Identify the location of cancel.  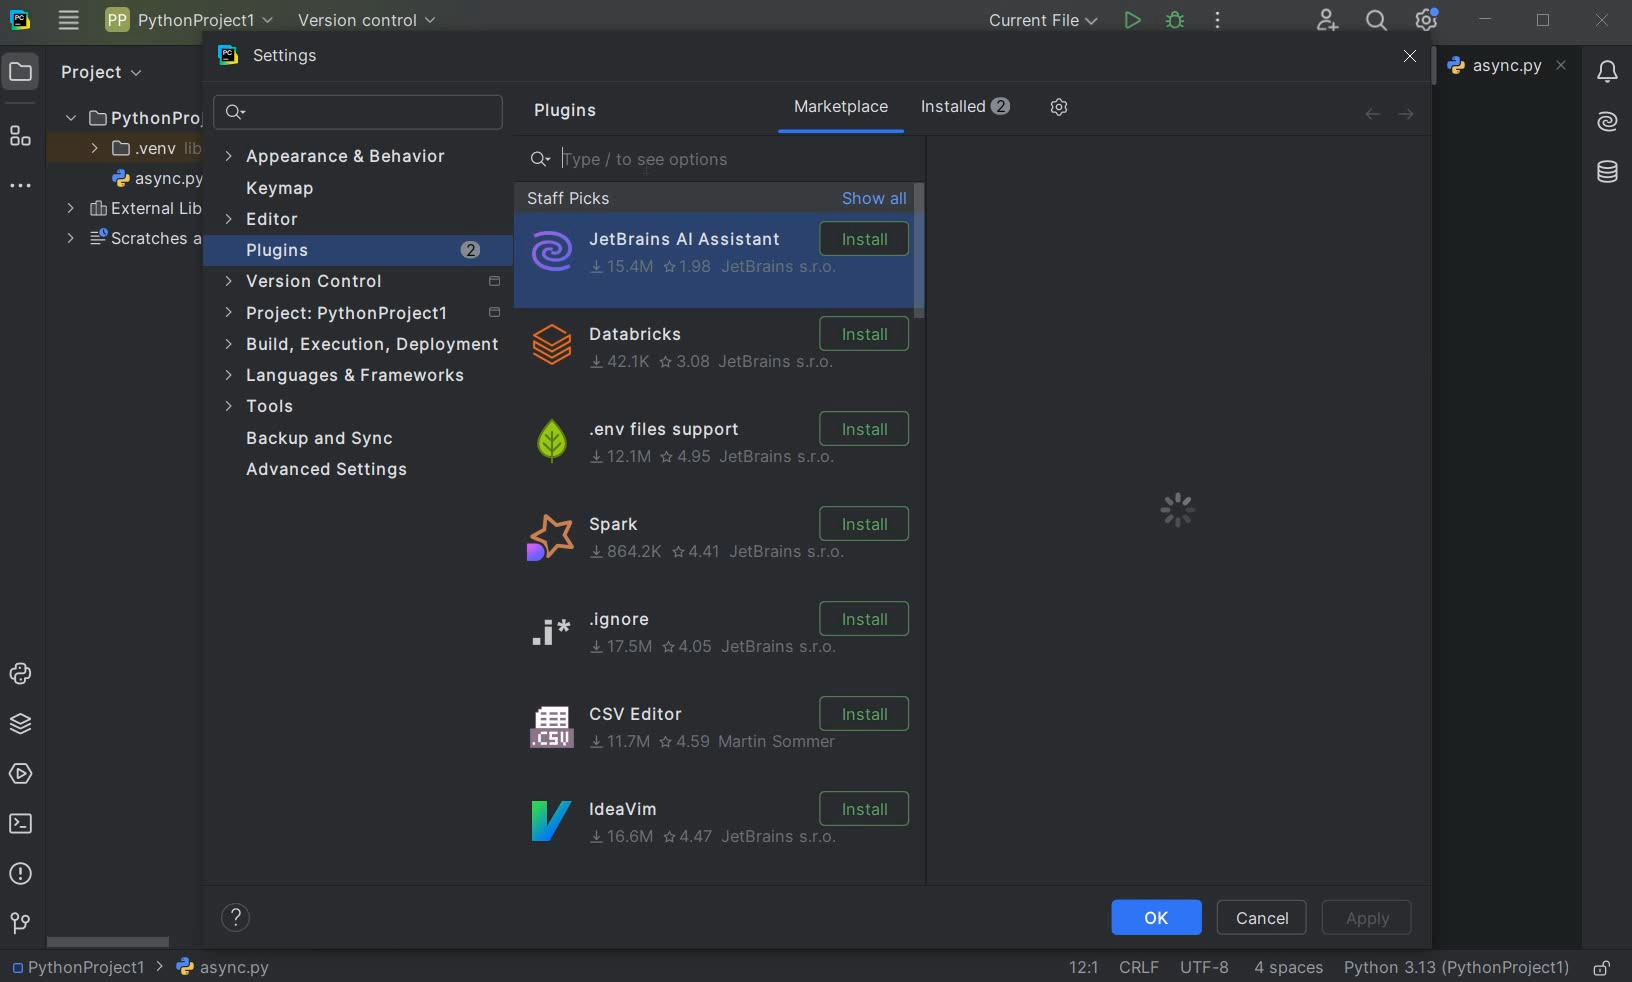
(1263, 919).